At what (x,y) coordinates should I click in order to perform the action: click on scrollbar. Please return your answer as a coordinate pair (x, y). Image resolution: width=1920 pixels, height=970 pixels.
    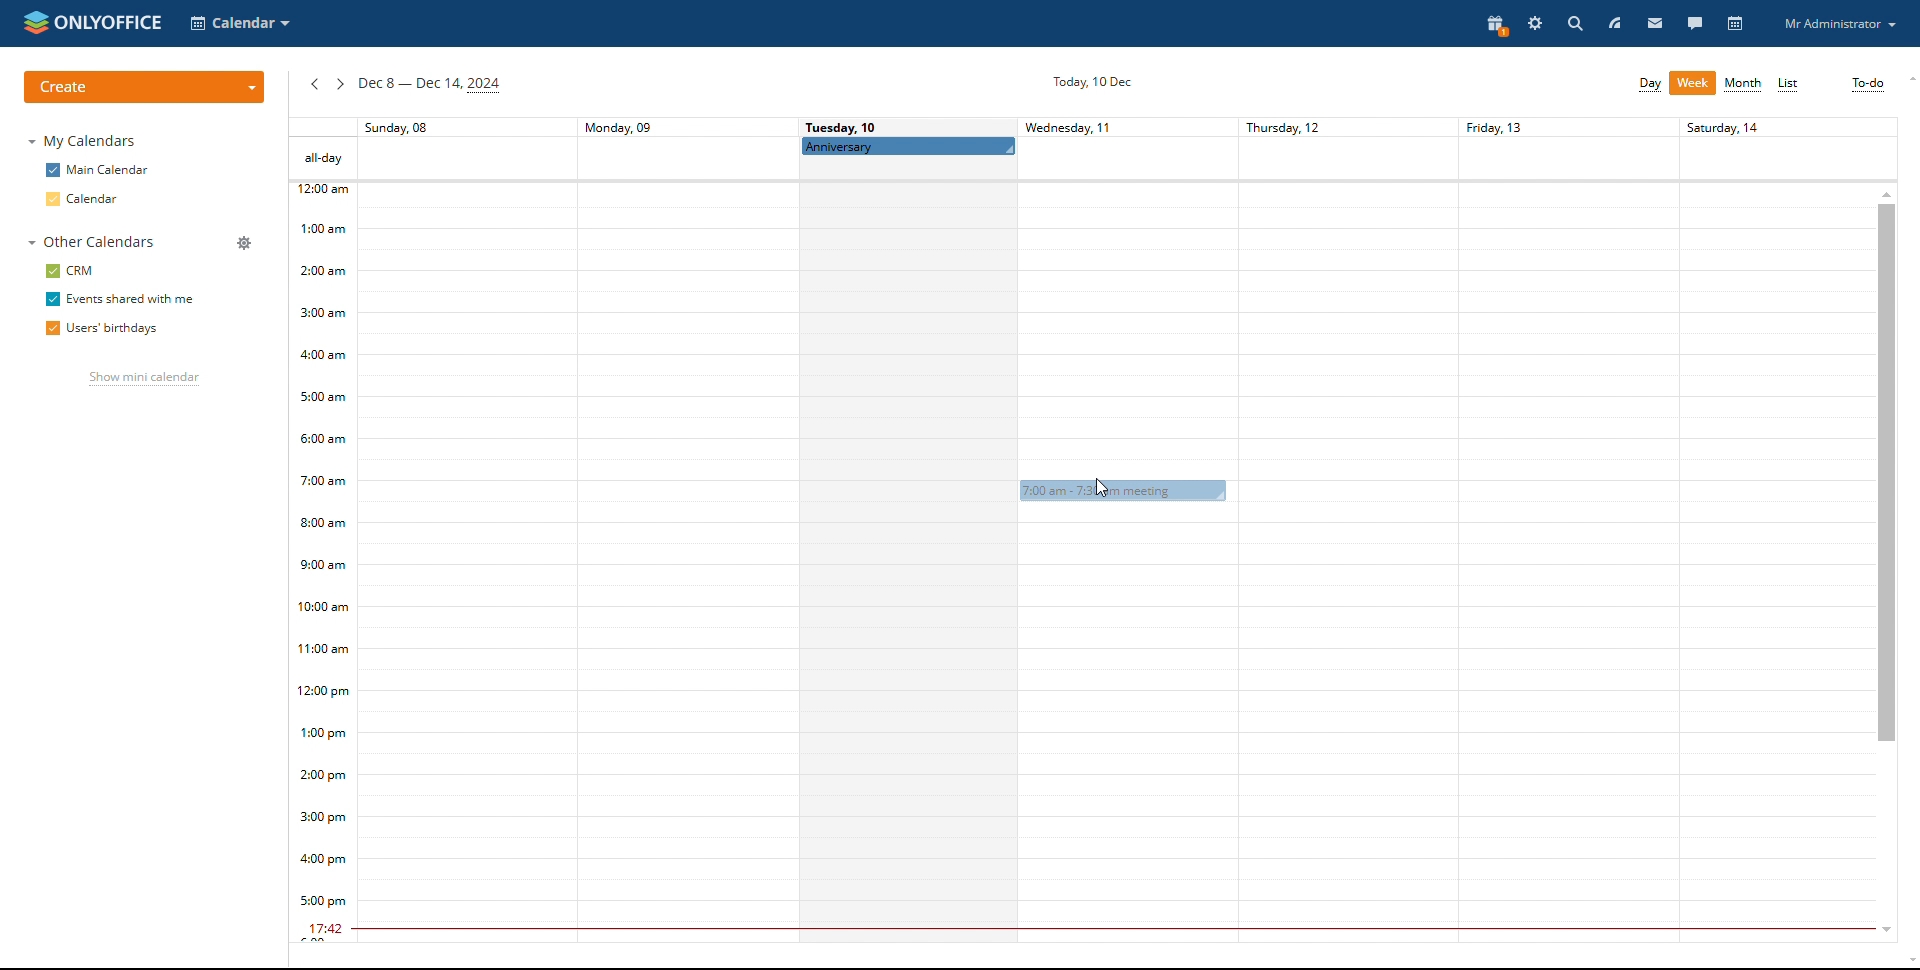
    Looking at the image, I should click on (1887, 472).